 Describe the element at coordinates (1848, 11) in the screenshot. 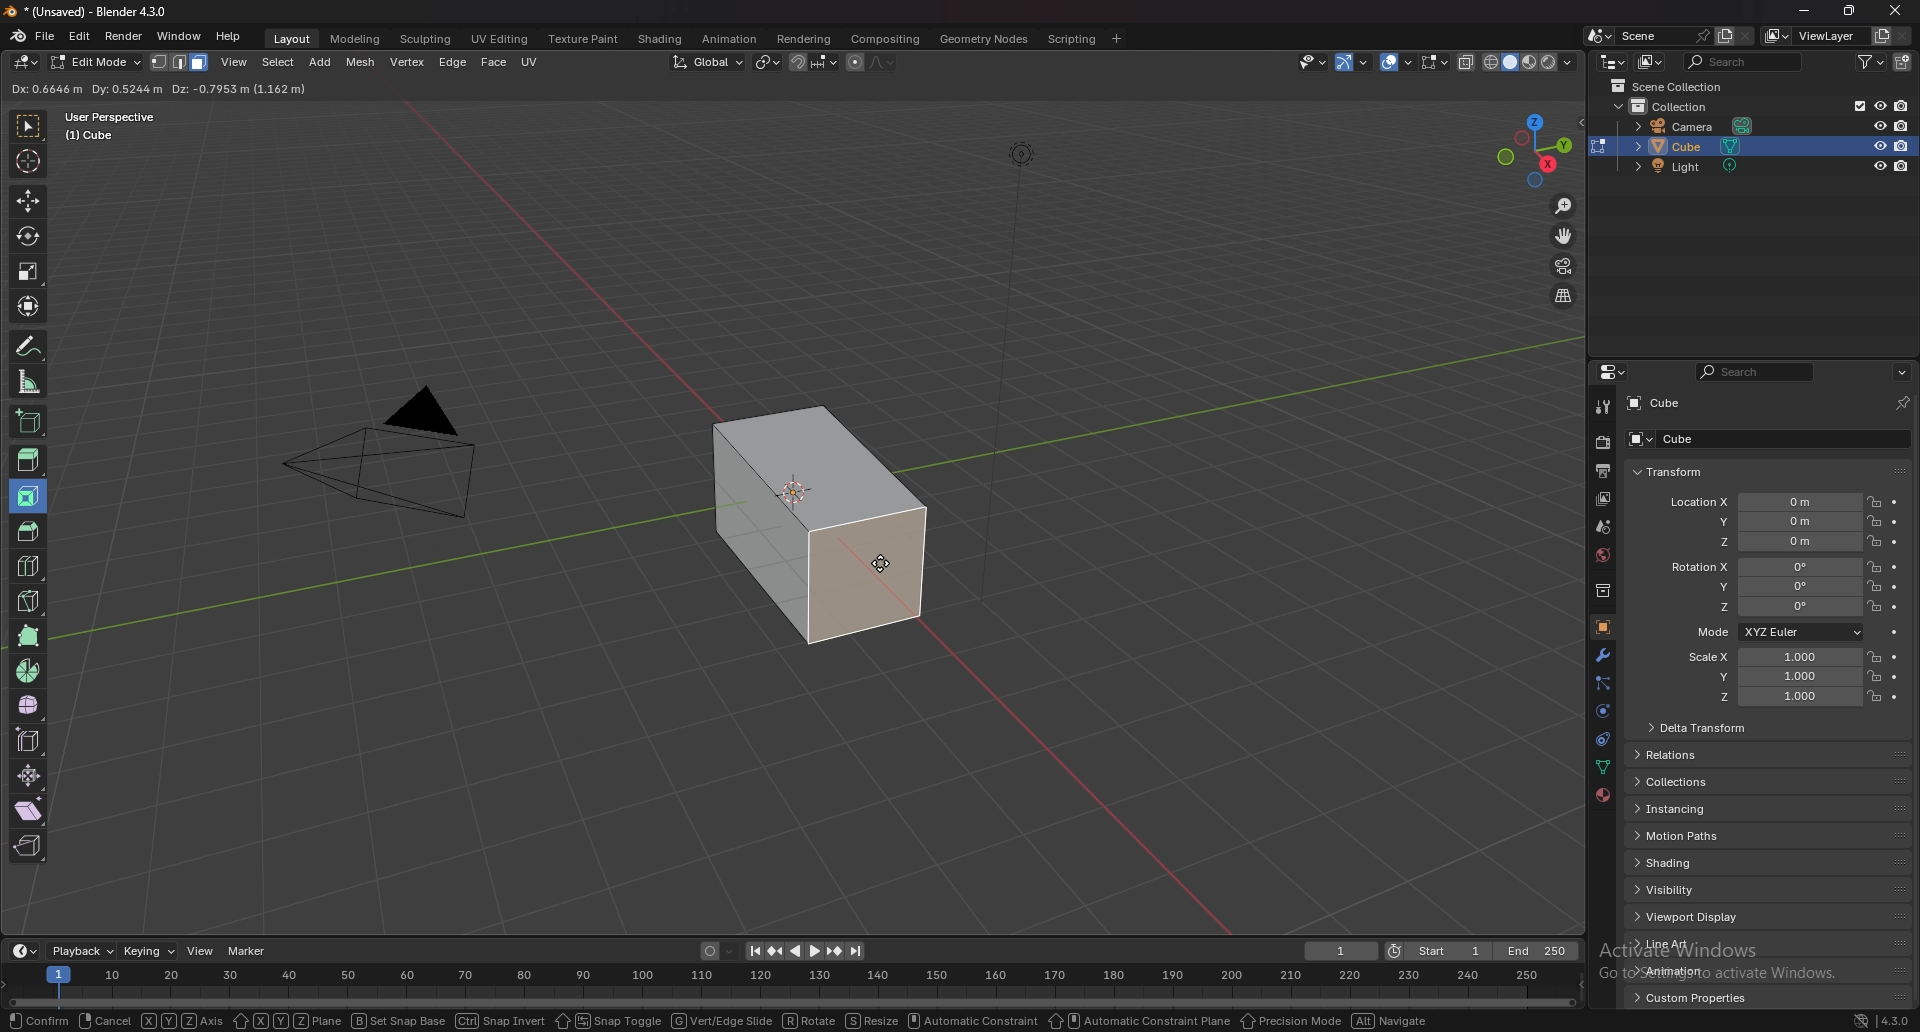

I see `resize` at that location.